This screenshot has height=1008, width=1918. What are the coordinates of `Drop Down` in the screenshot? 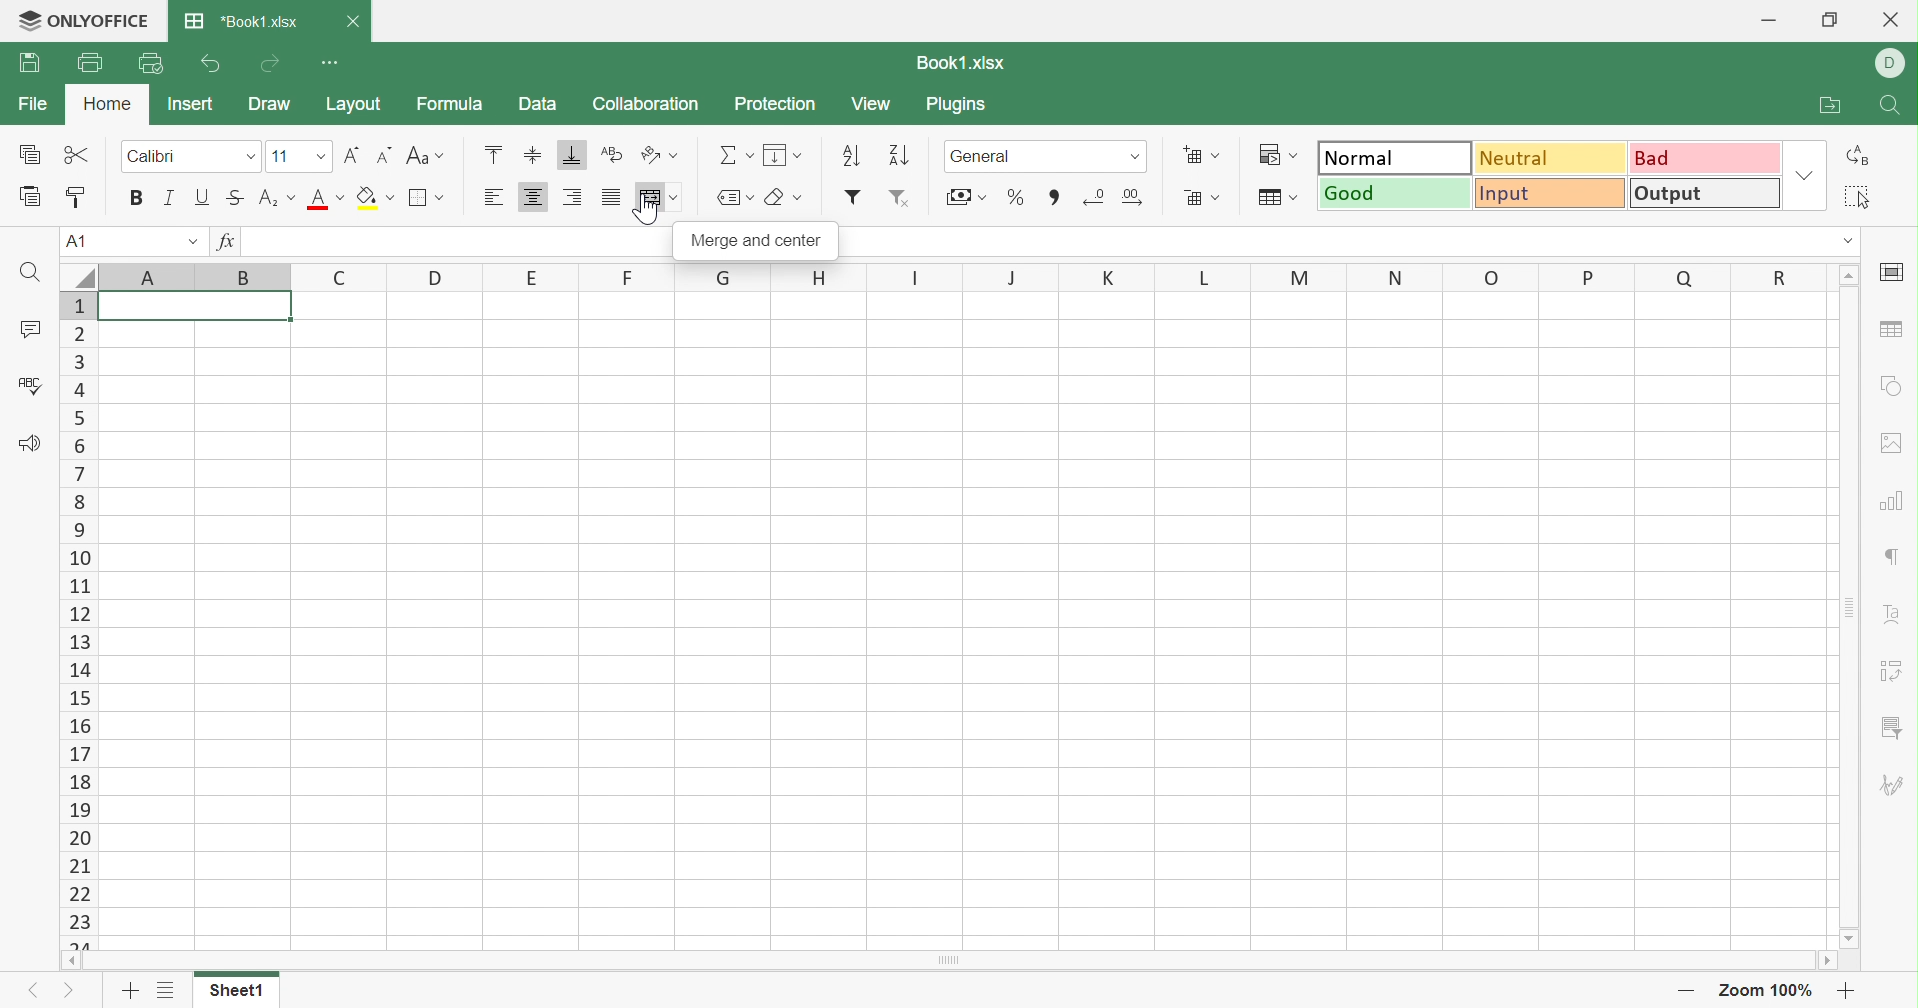 It's located at (1806, 176).